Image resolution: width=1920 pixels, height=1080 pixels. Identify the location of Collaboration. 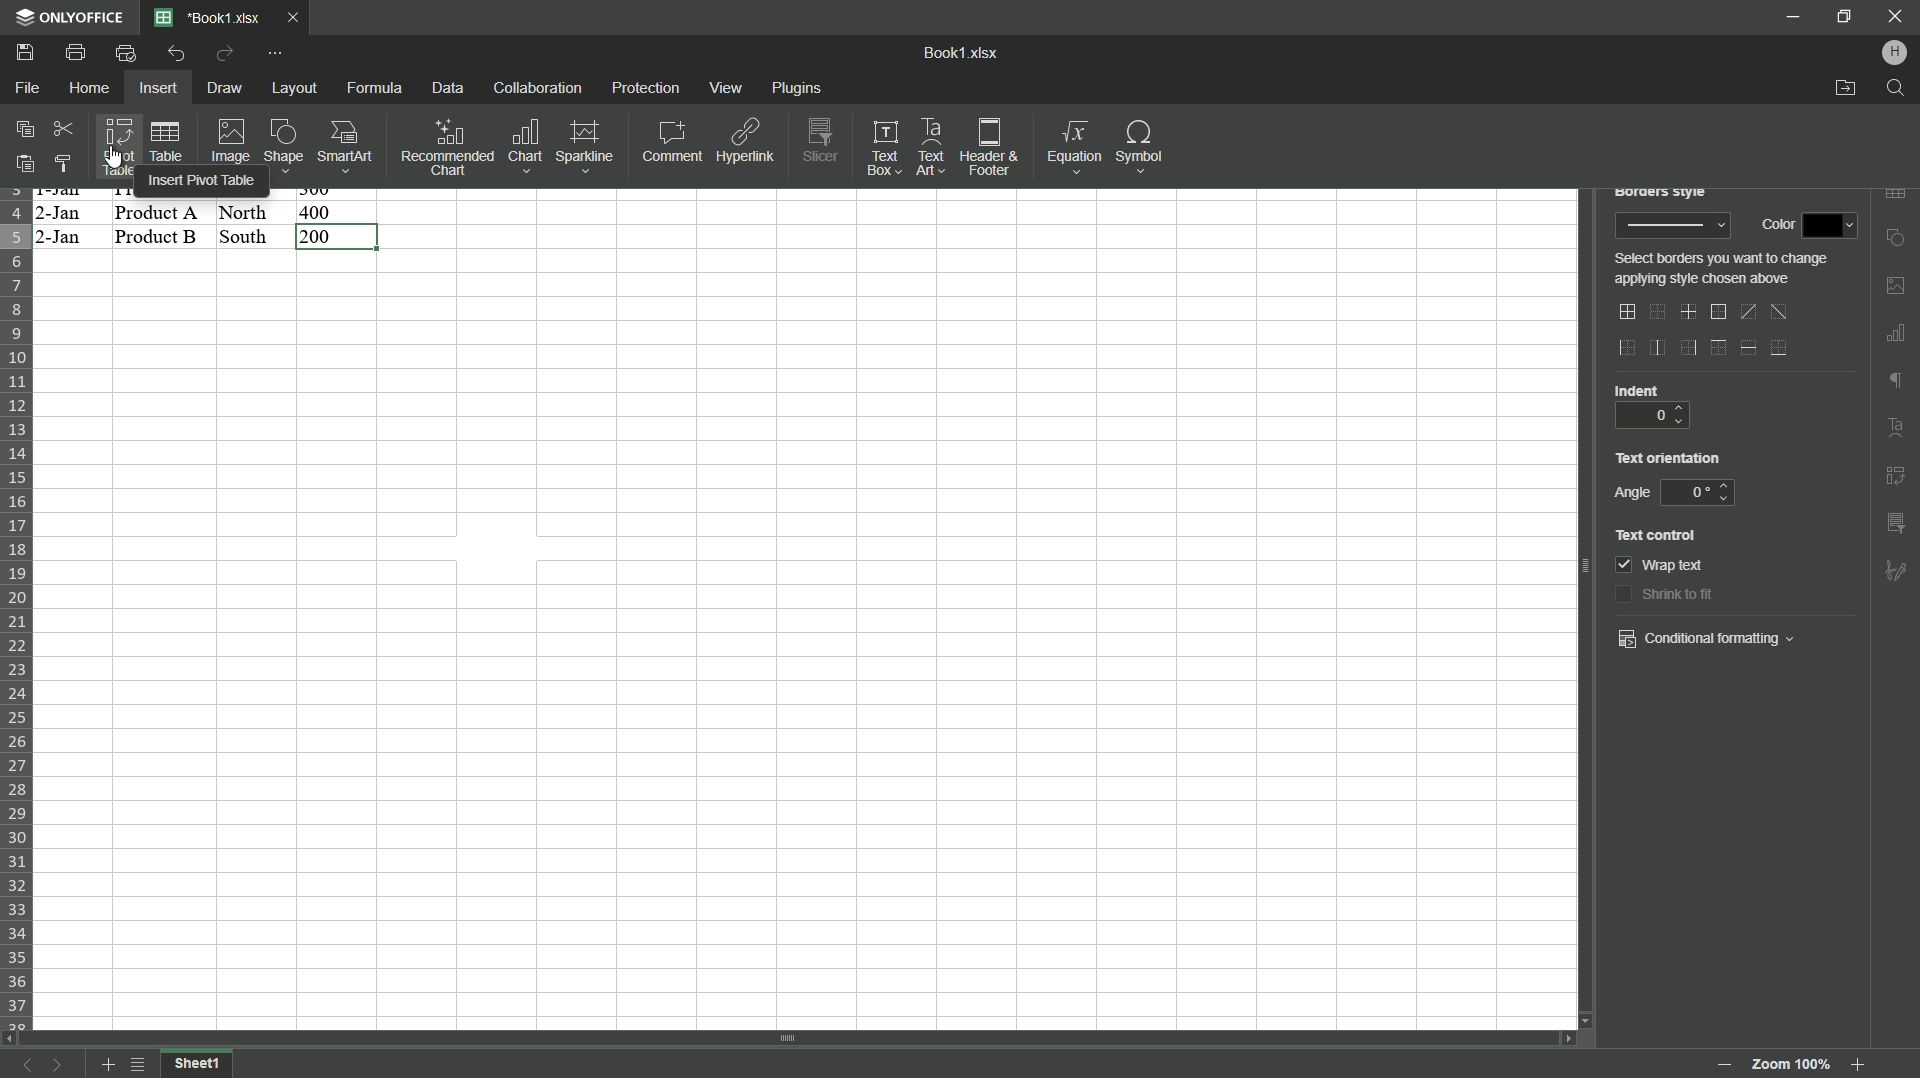
(535, 88).